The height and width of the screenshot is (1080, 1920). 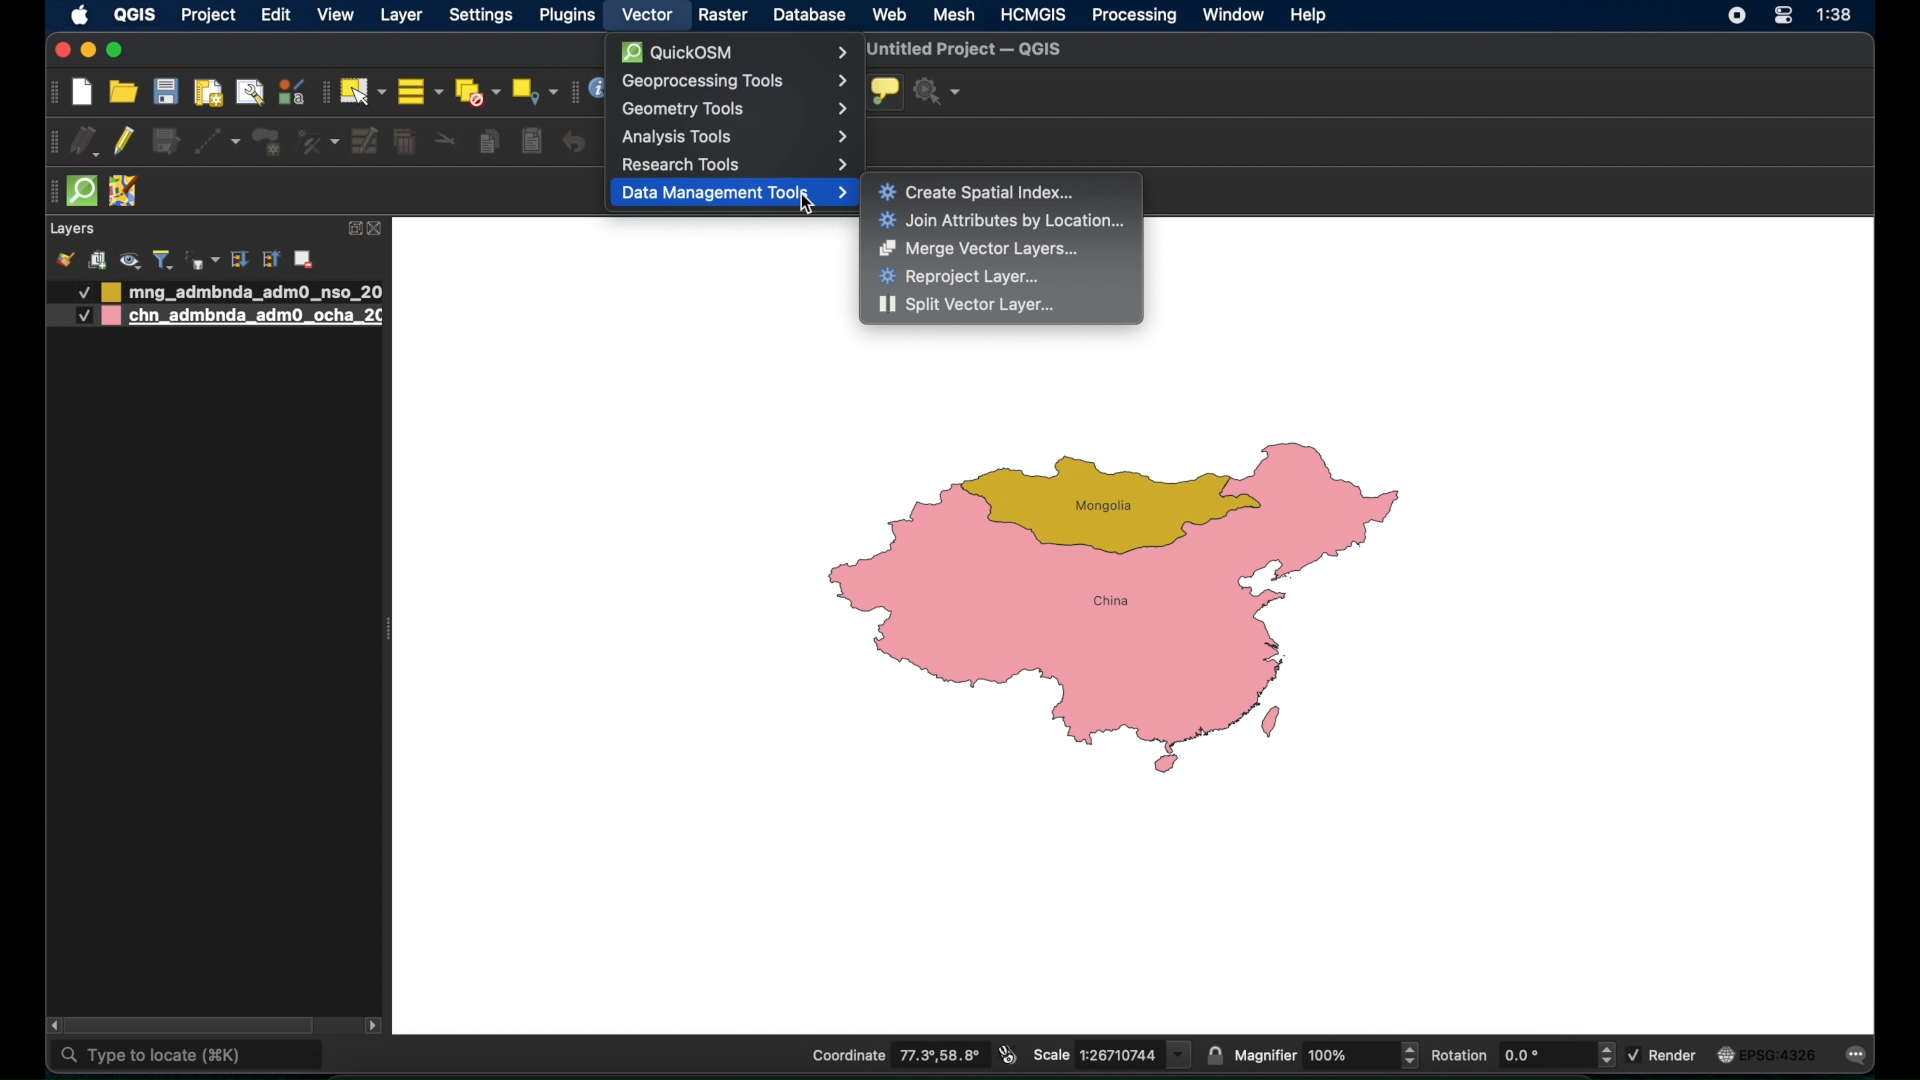 What do you see at coordinates (571, 91) in the screenshot?
I see `attributes toolbar` at bounding box center [571, 91].